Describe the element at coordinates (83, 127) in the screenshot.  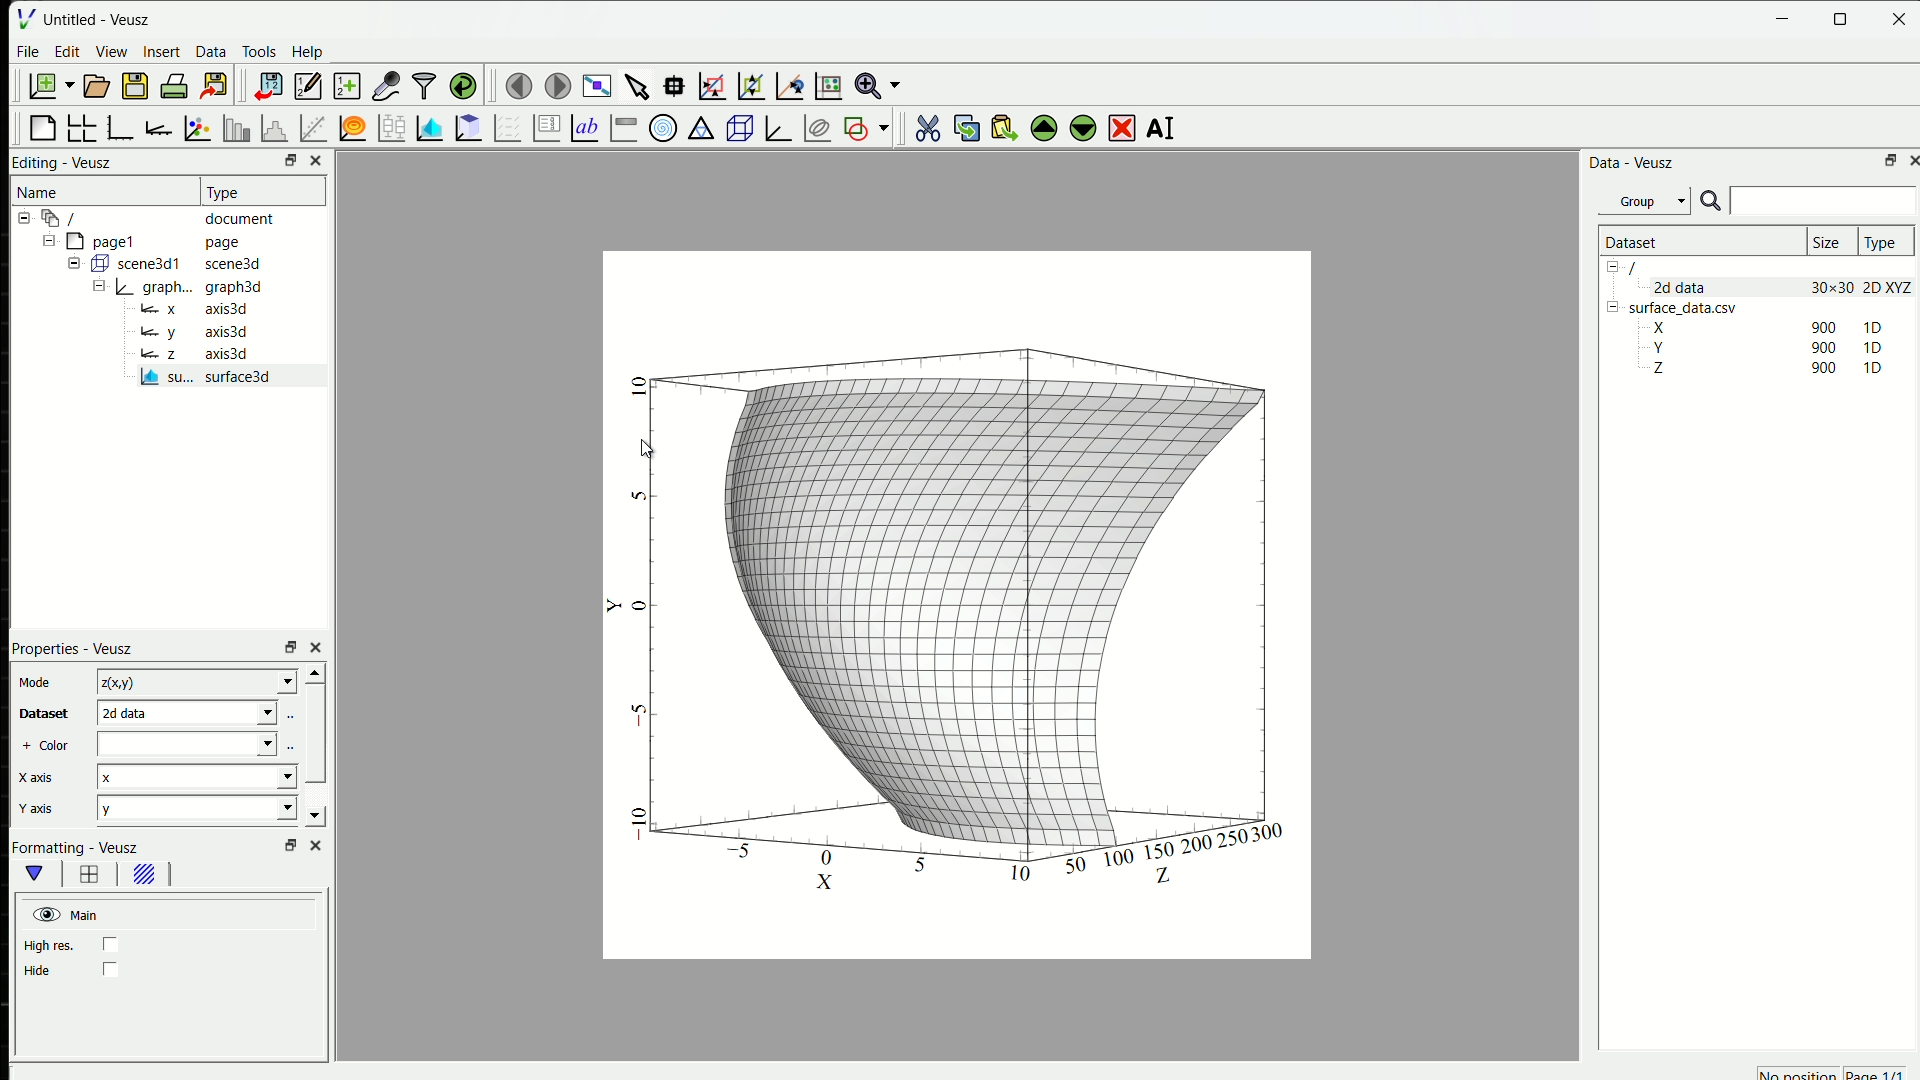
I see `arrange graphs in a grid` at that location.